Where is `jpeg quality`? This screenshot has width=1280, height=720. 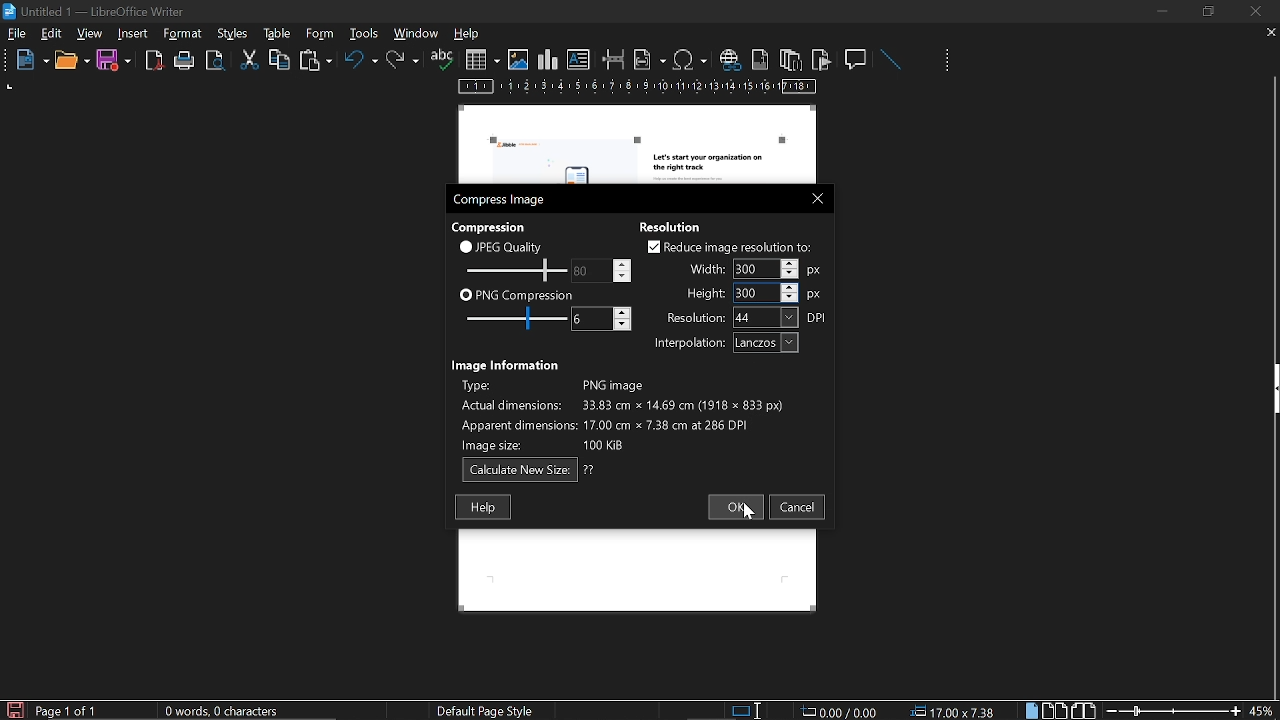
jpeg quality is located at coordinates (502, 246).